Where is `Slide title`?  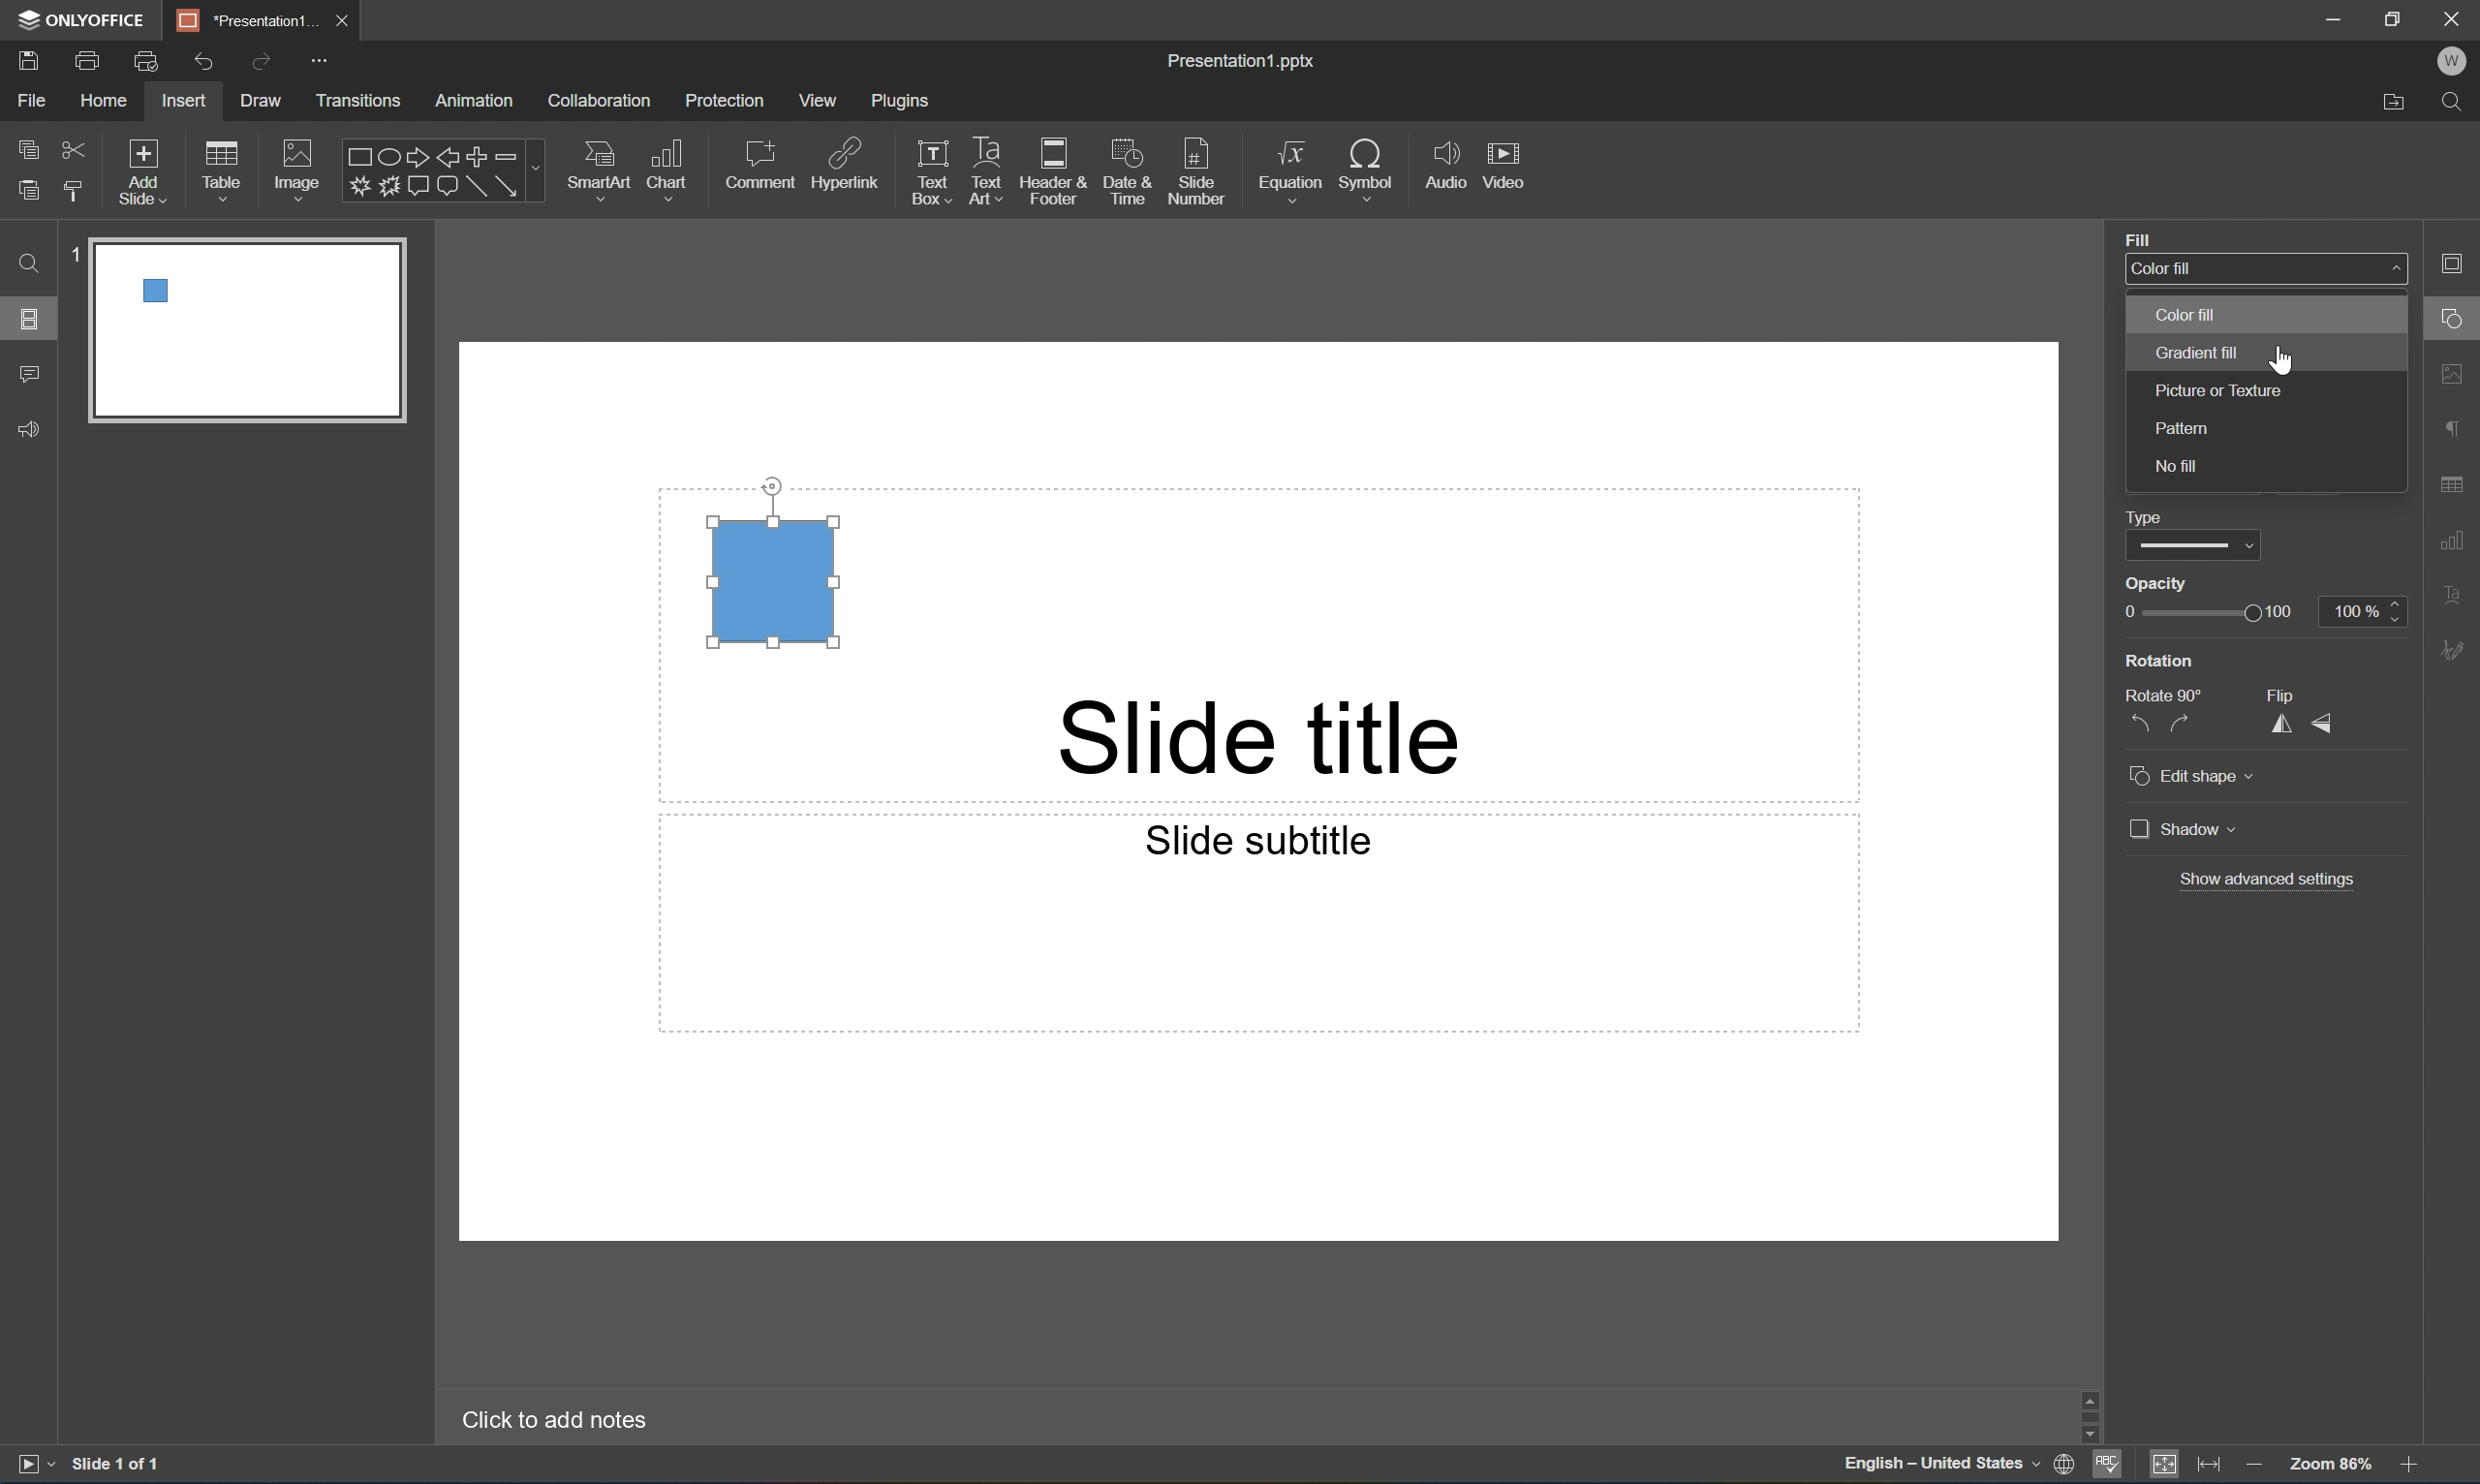 Slide title is located at coordinates (1294, 740).